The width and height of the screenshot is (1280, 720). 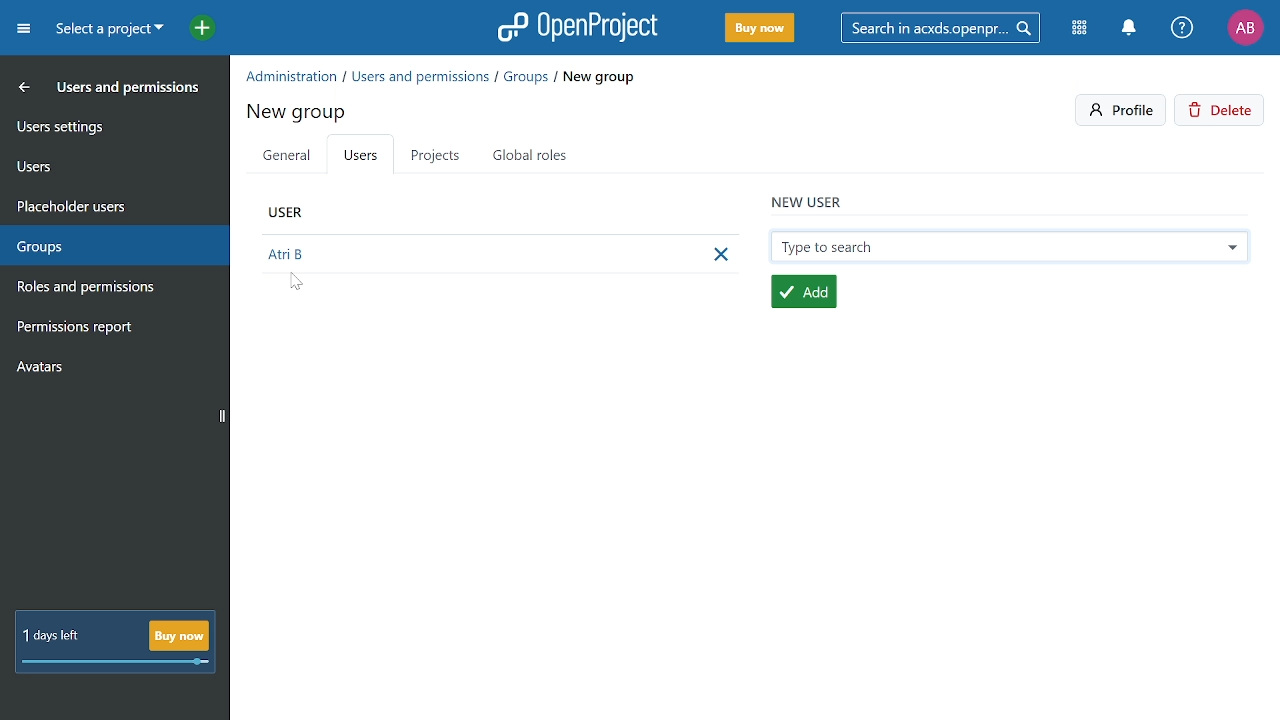 I want to click on Help, so click(x=1183, y=29).